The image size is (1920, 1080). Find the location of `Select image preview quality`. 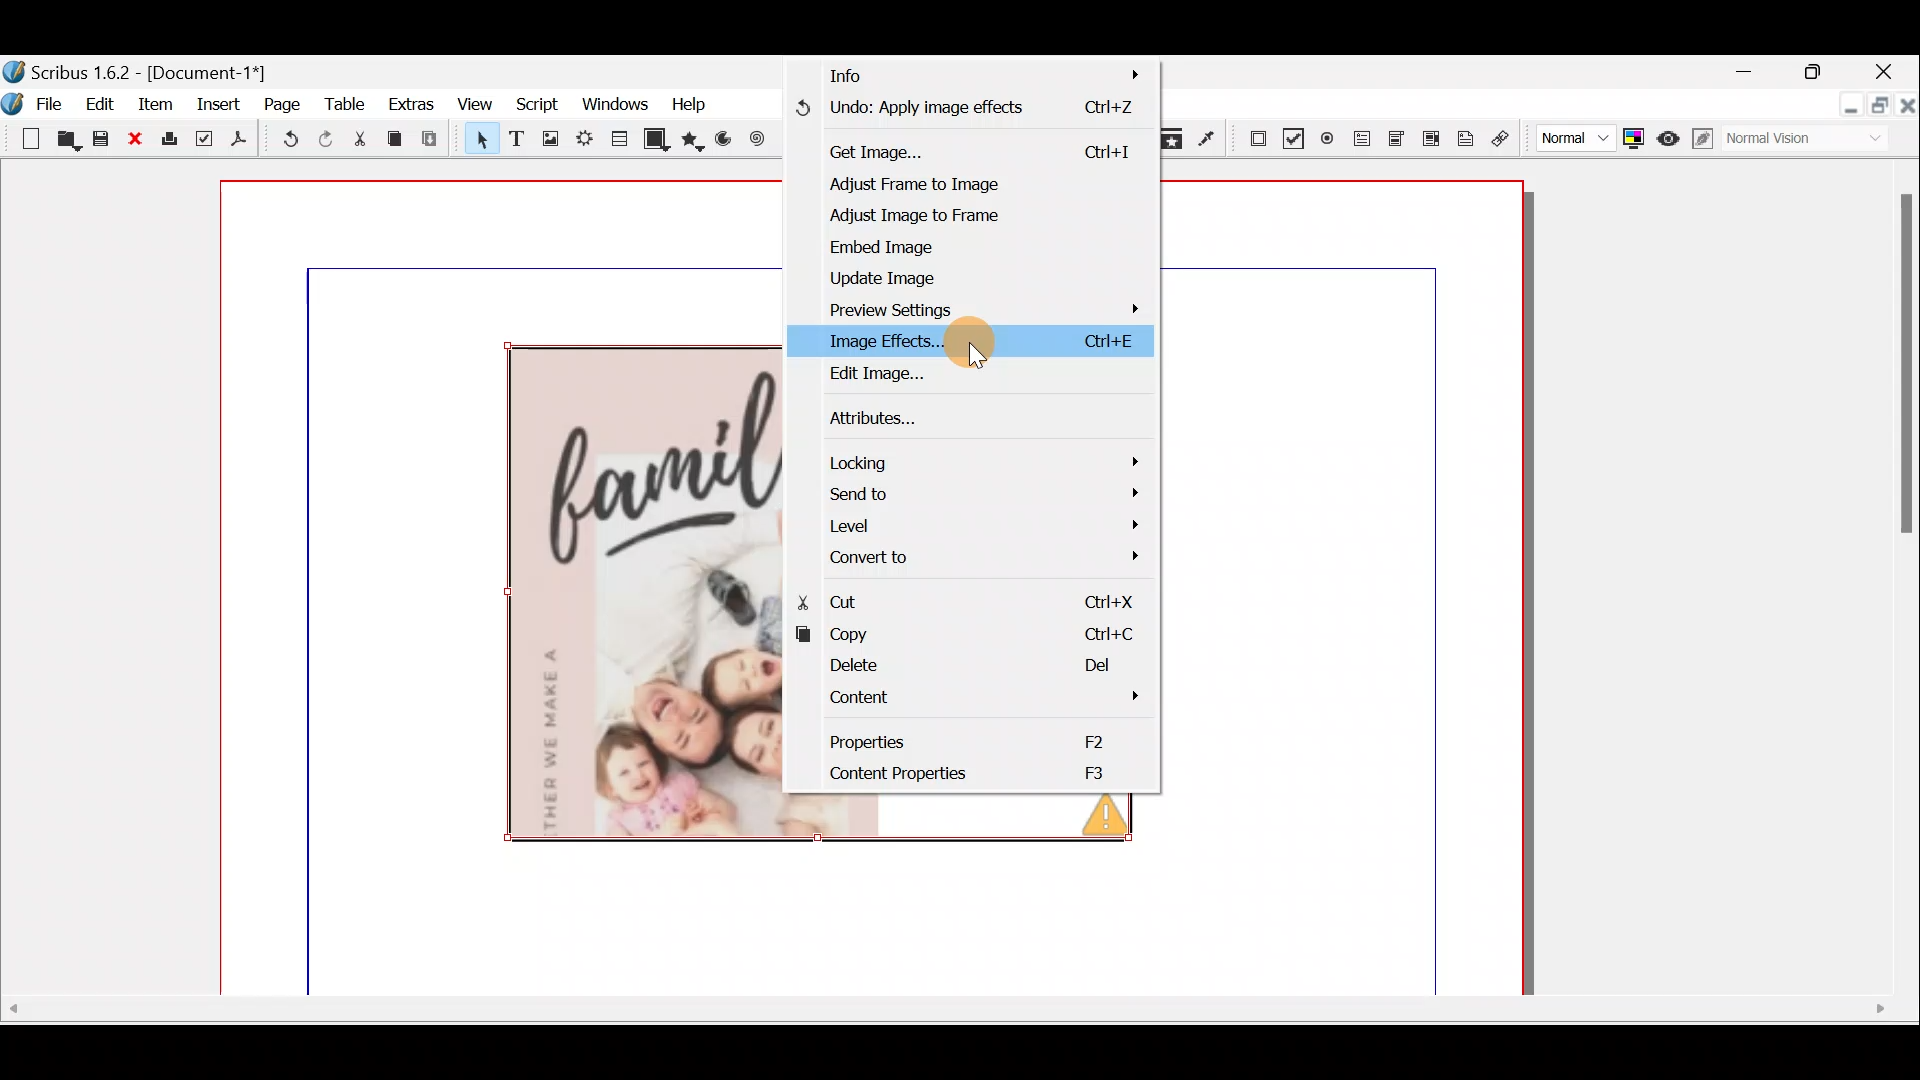

Select image preview quality is located at coordinates (1567, 140).